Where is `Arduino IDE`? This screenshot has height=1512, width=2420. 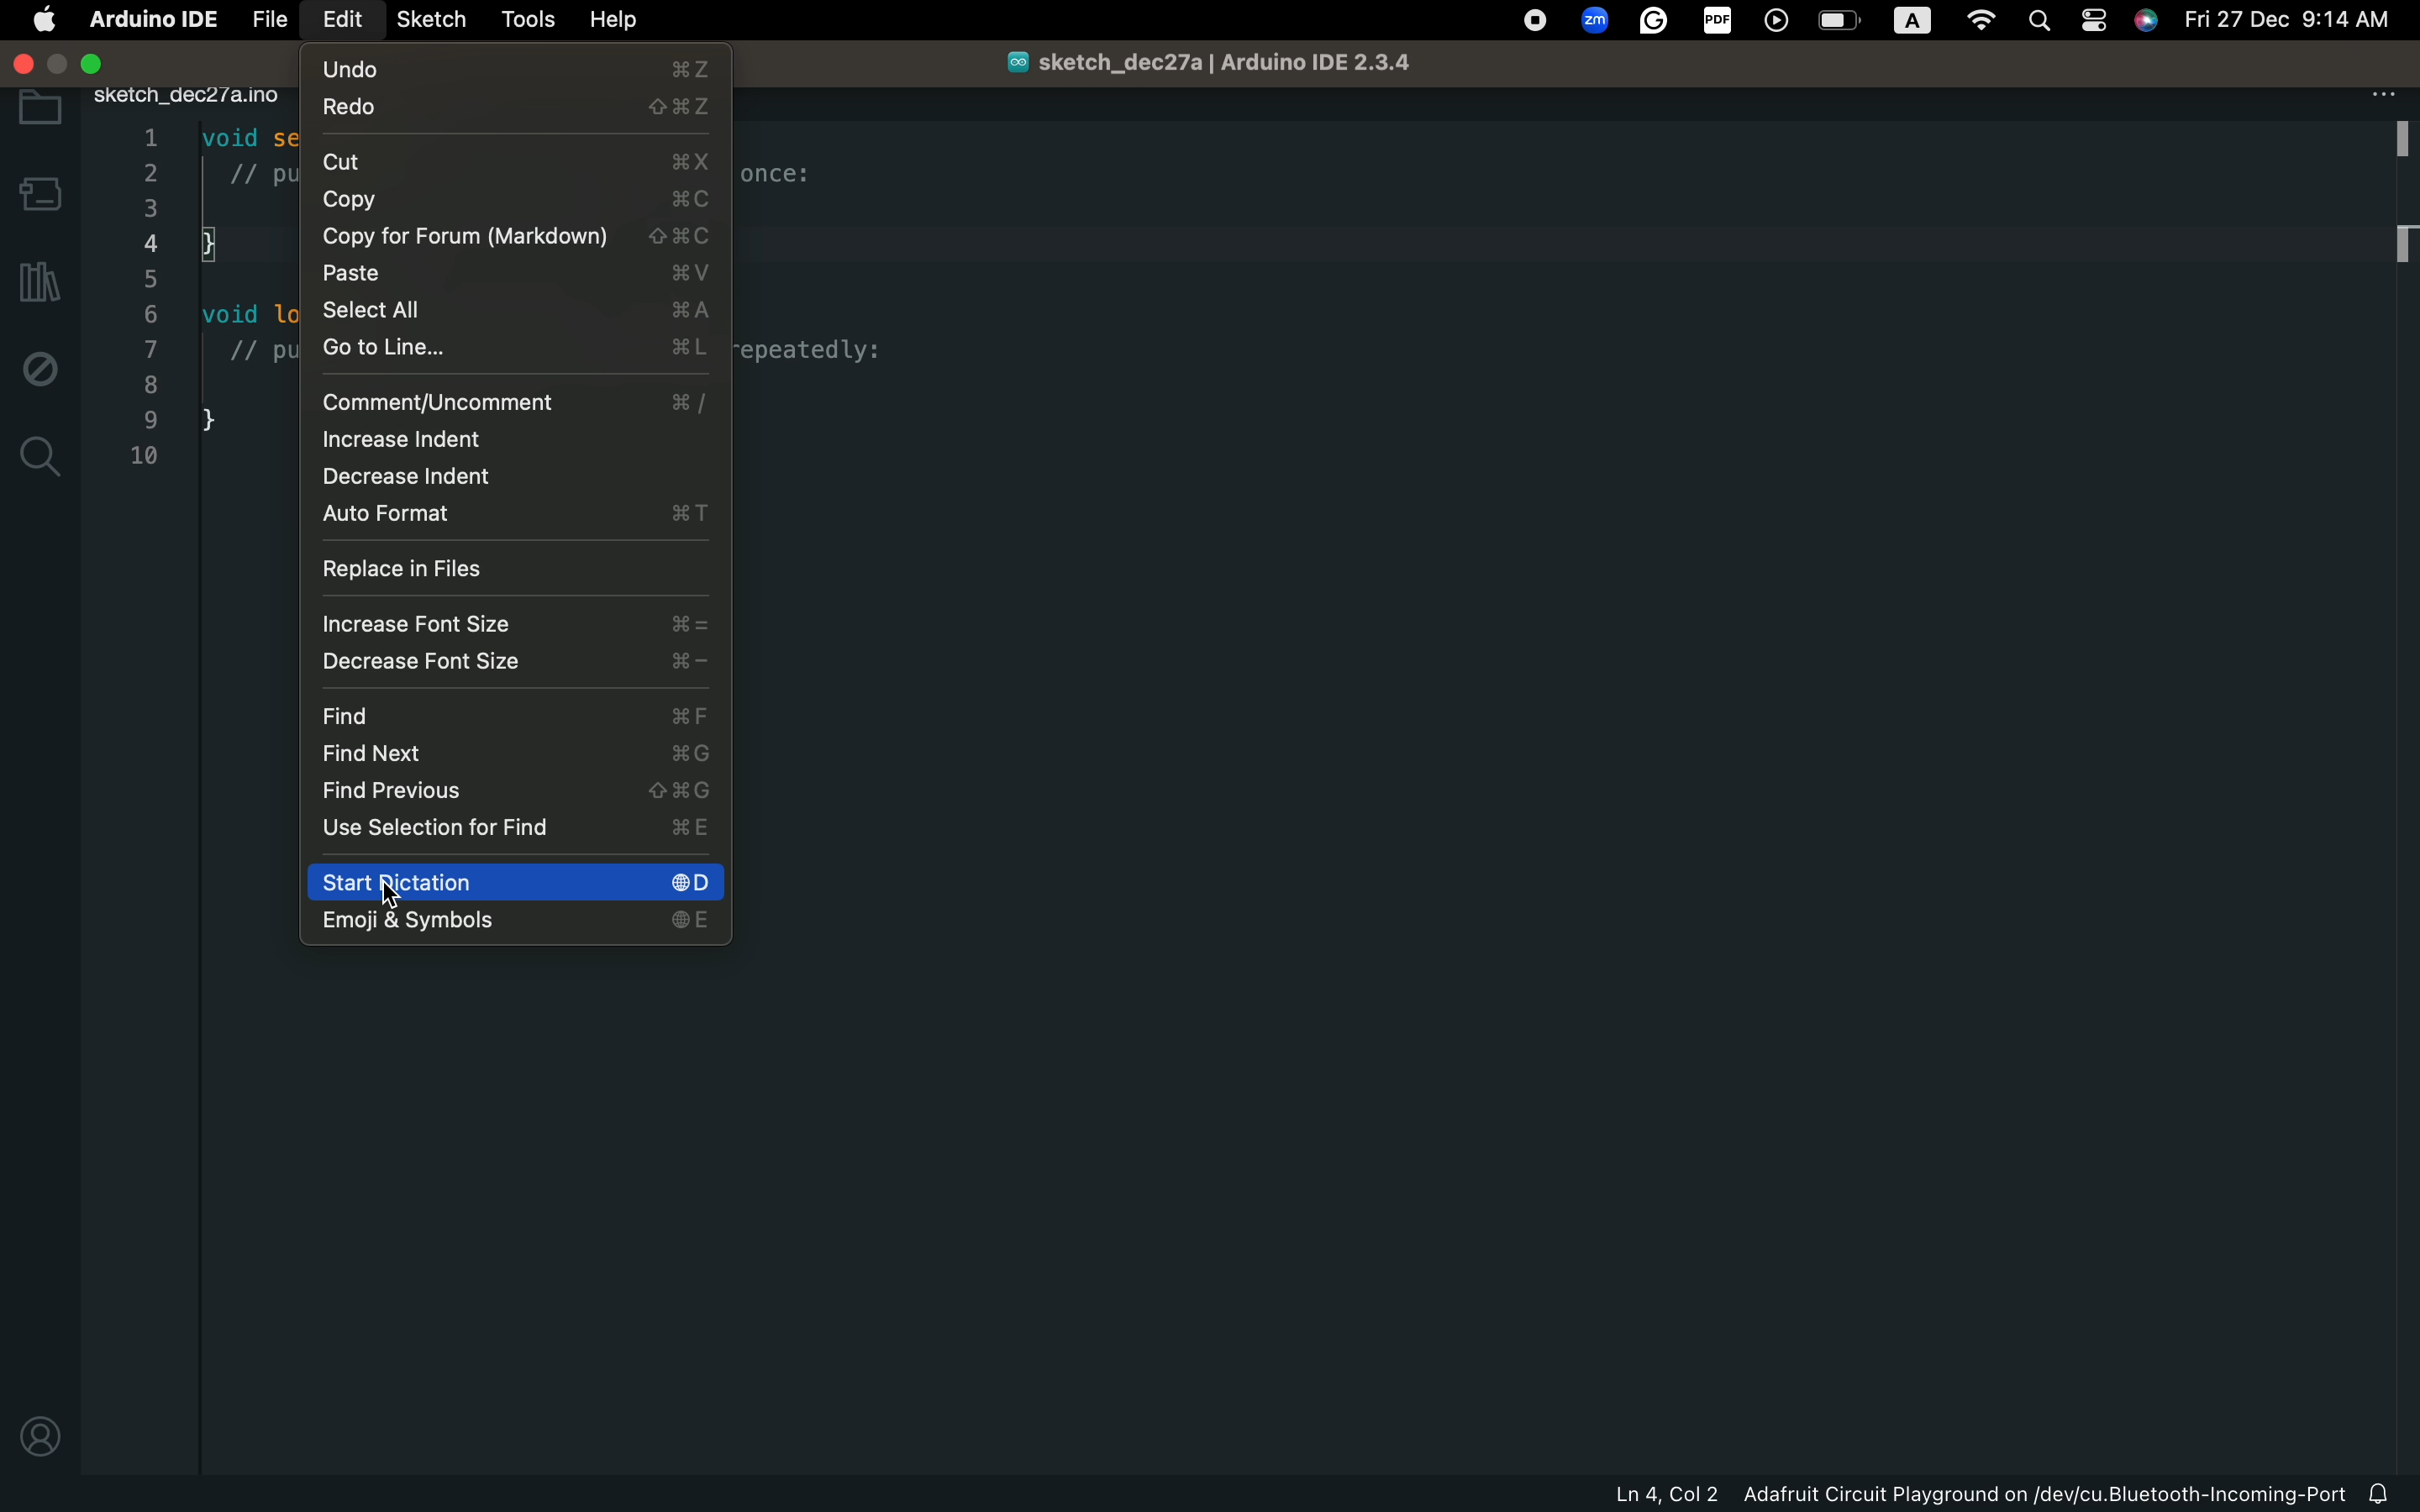
Arduino IDE is located at coordinates (152, 22).